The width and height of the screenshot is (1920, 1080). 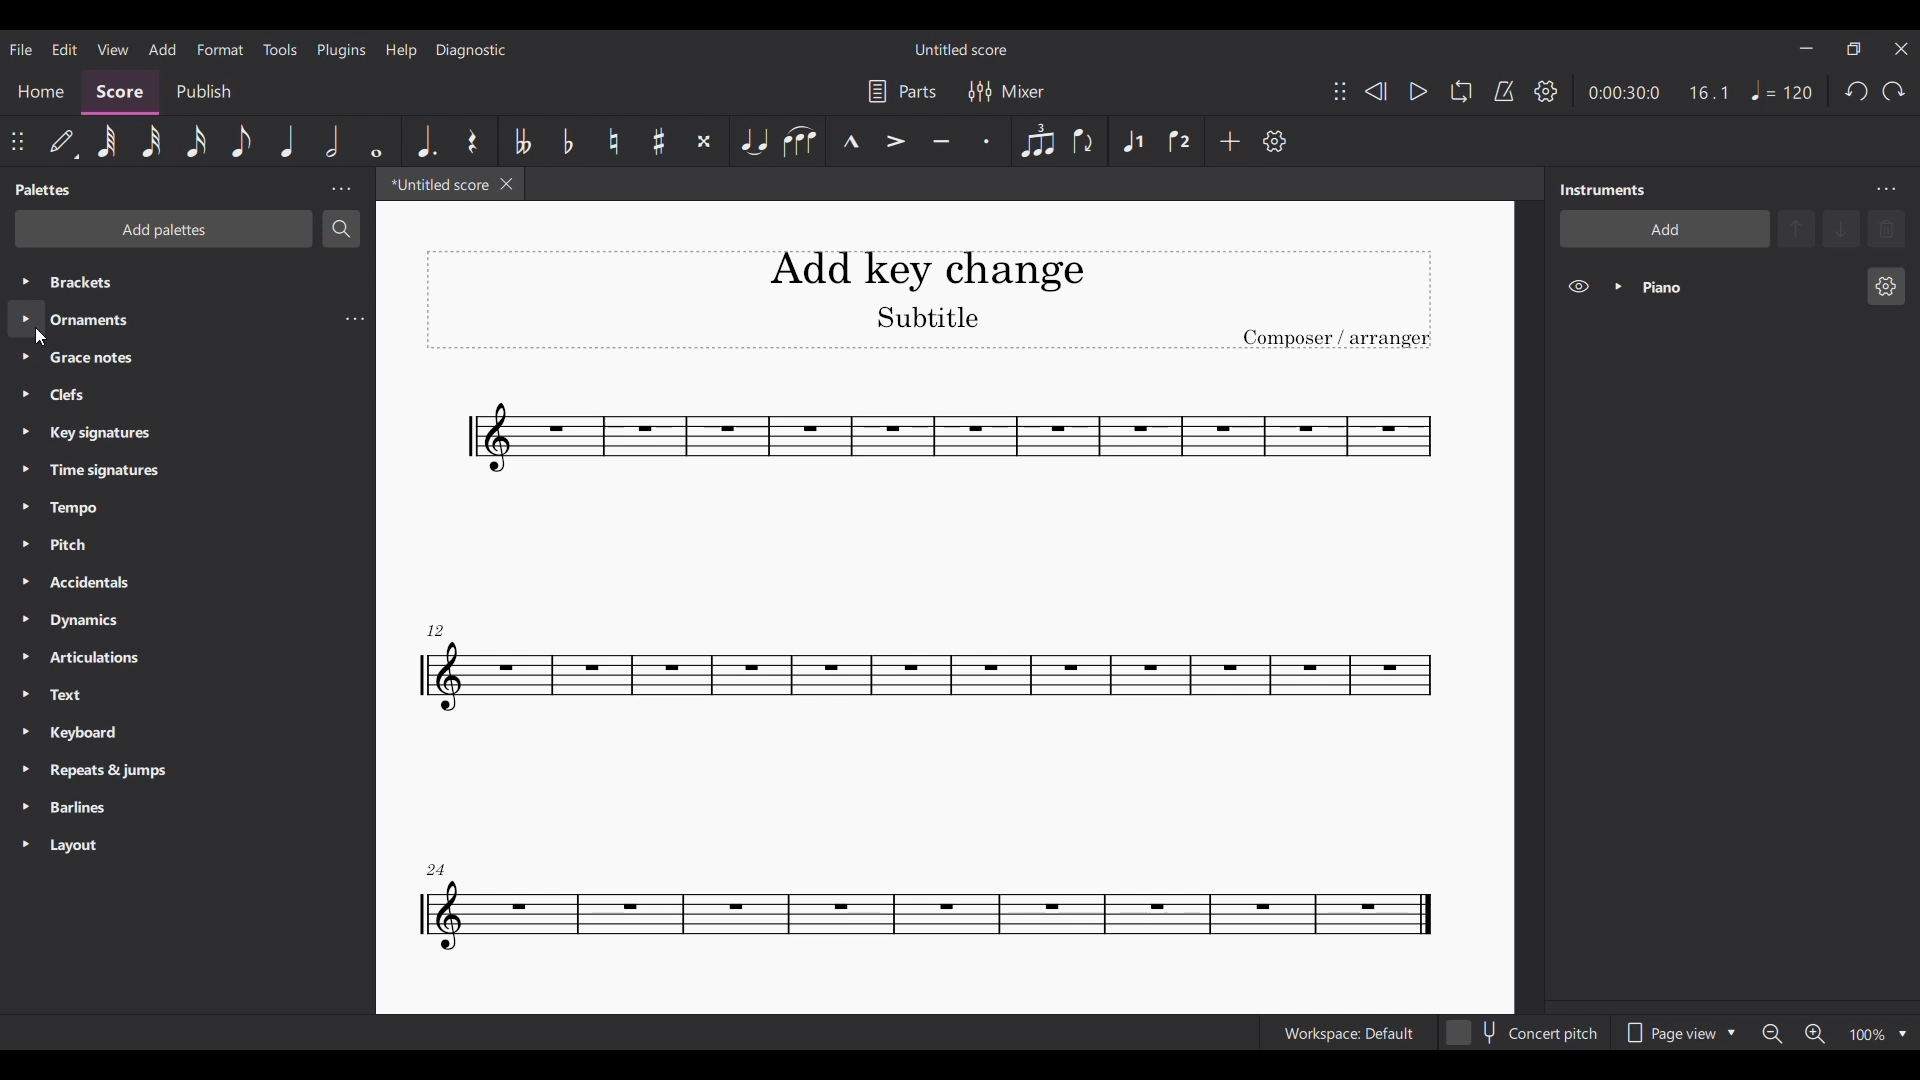 I want to click on Accent , so click(x=894, y=141).